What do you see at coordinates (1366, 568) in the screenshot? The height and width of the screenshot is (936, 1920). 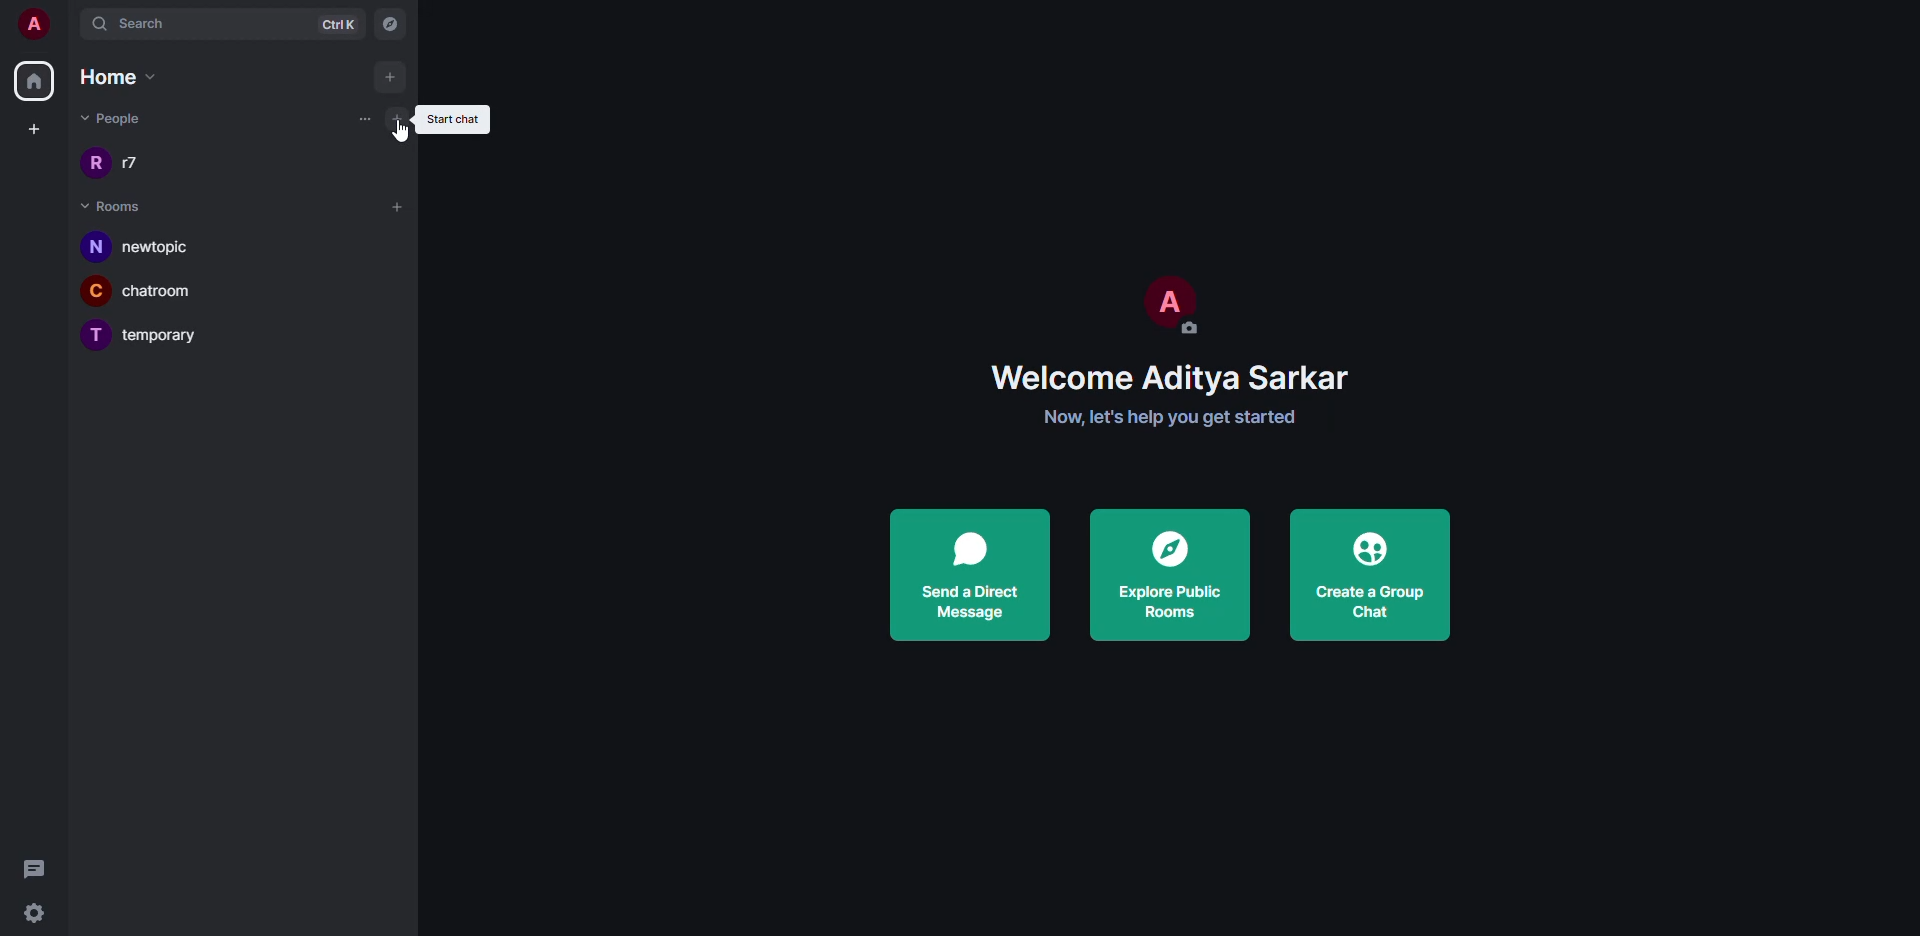 I see `Create a GroupChat` at bounding box center [1366, 568].